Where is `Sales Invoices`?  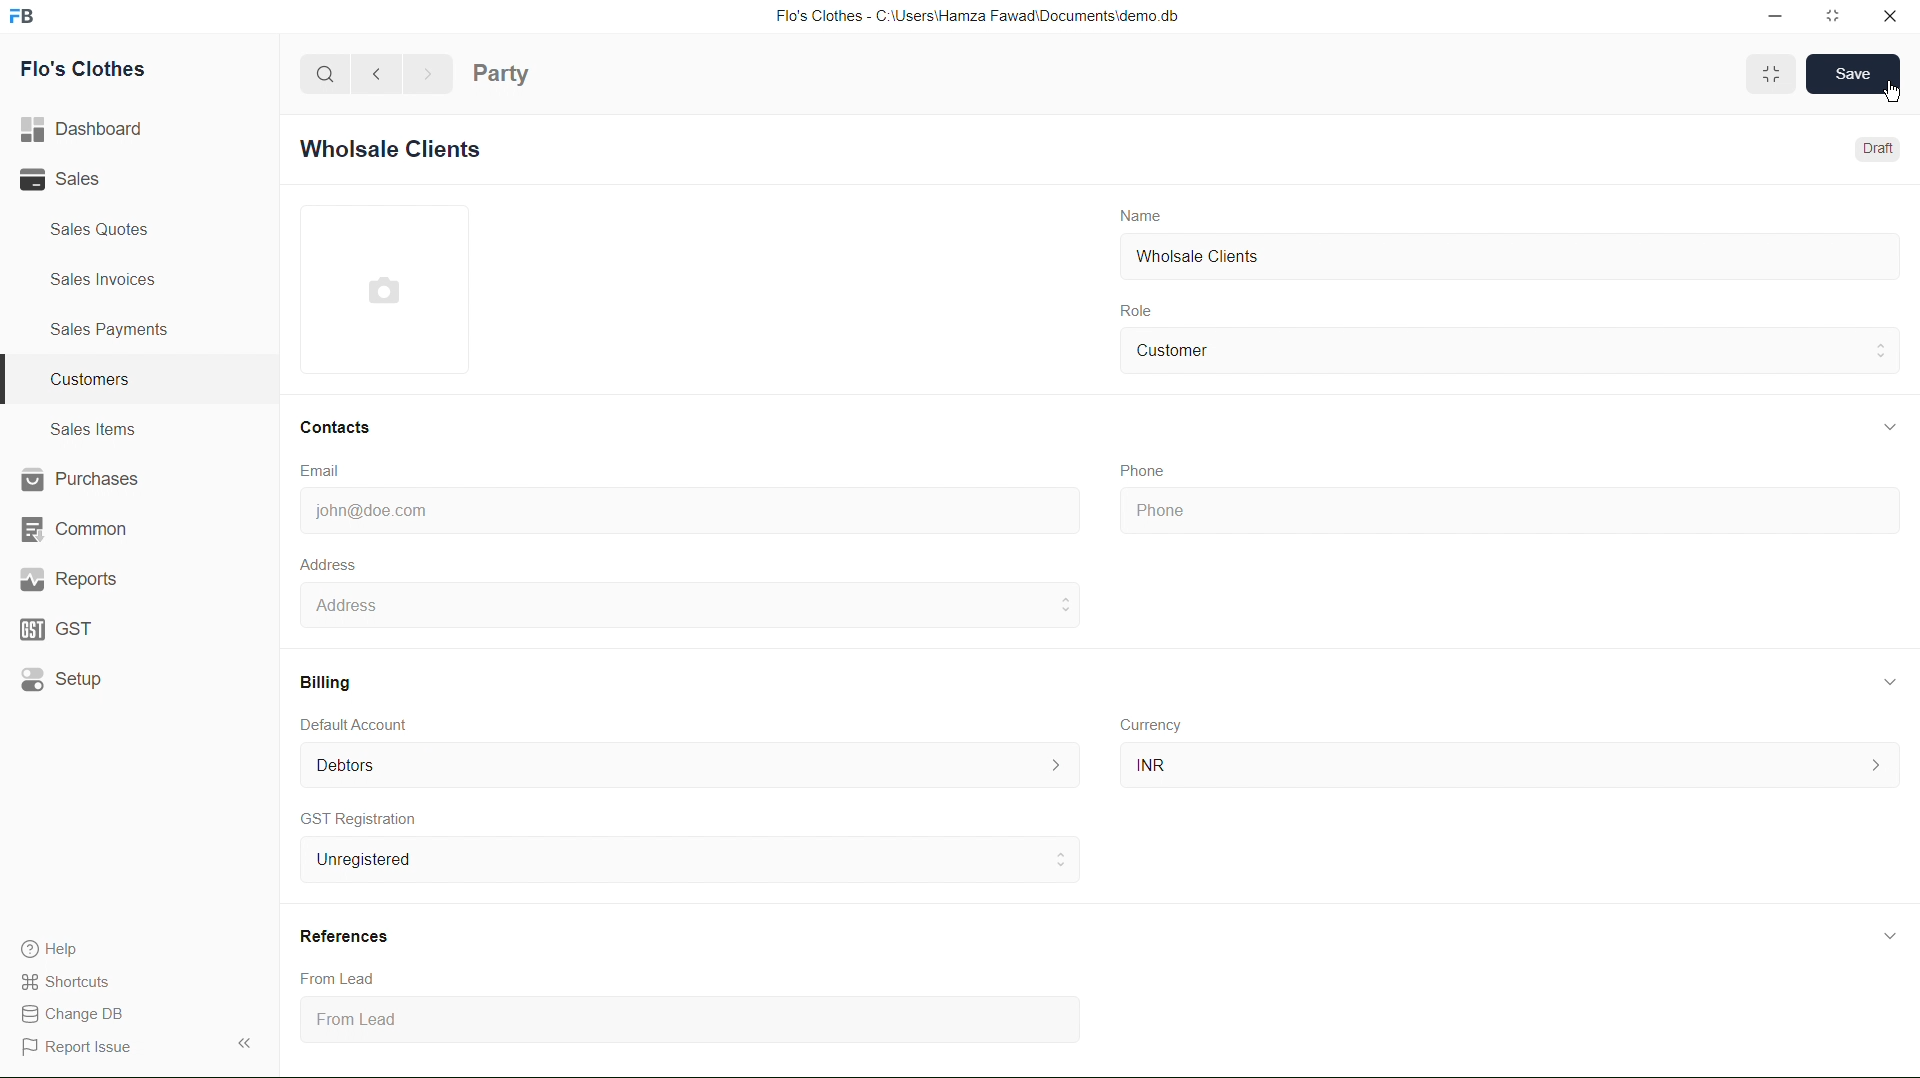 Sales Invoices is located at coordinates (110, 278).